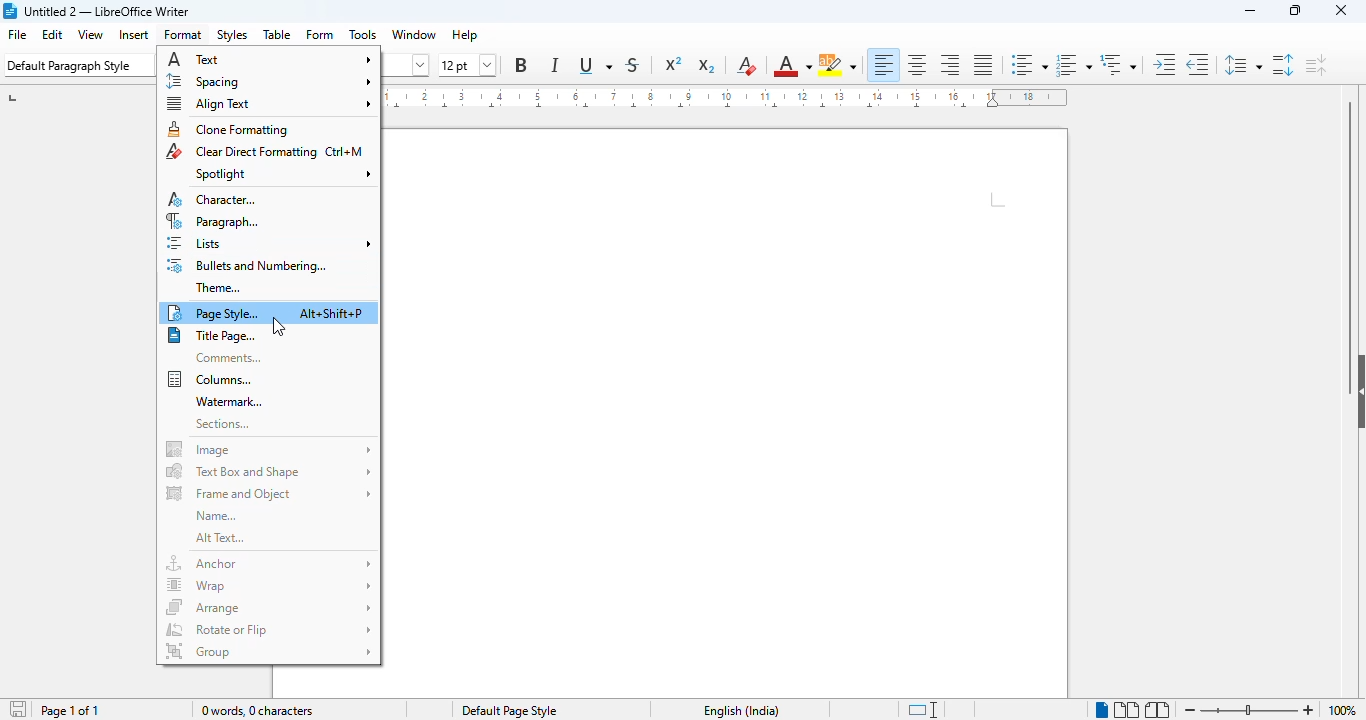 This screenshot has width=1366, height=720. I want to click on rotate of flip, so click(267, 629).